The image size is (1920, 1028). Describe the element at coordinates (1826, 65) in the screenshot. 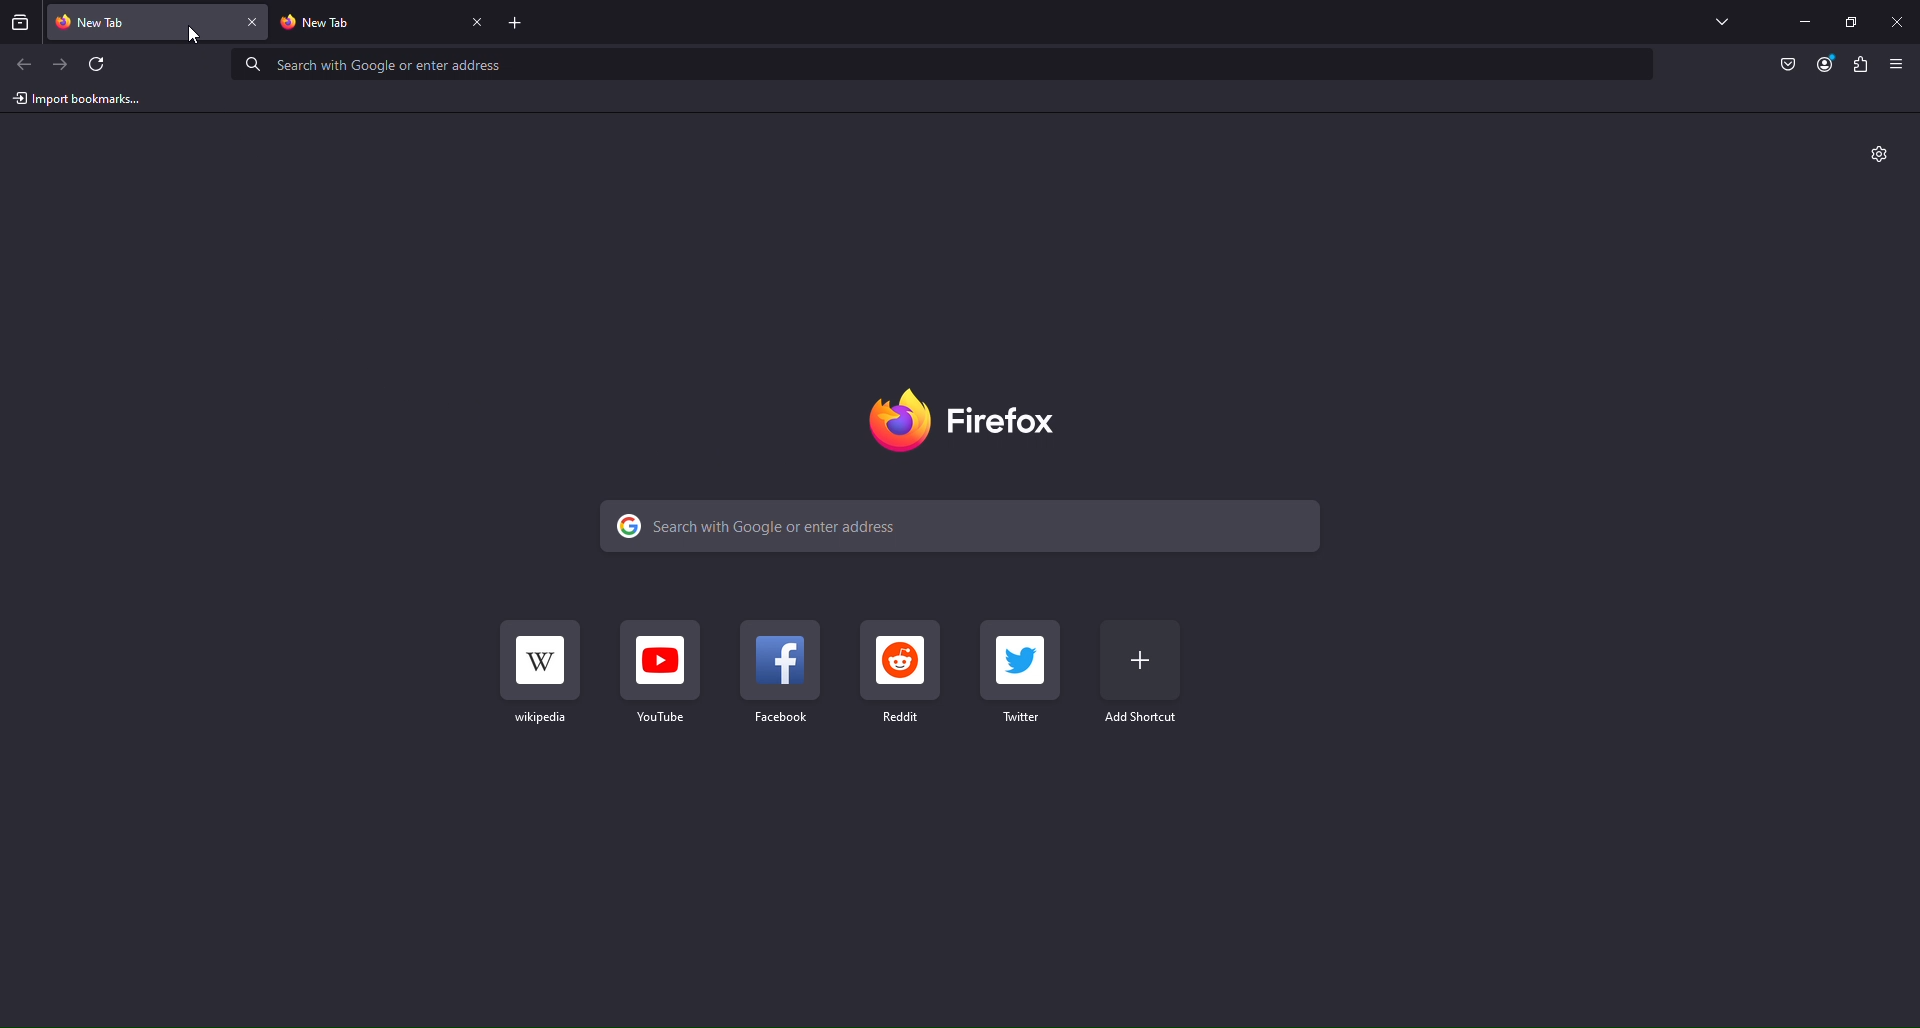

I see `Account` at that location.